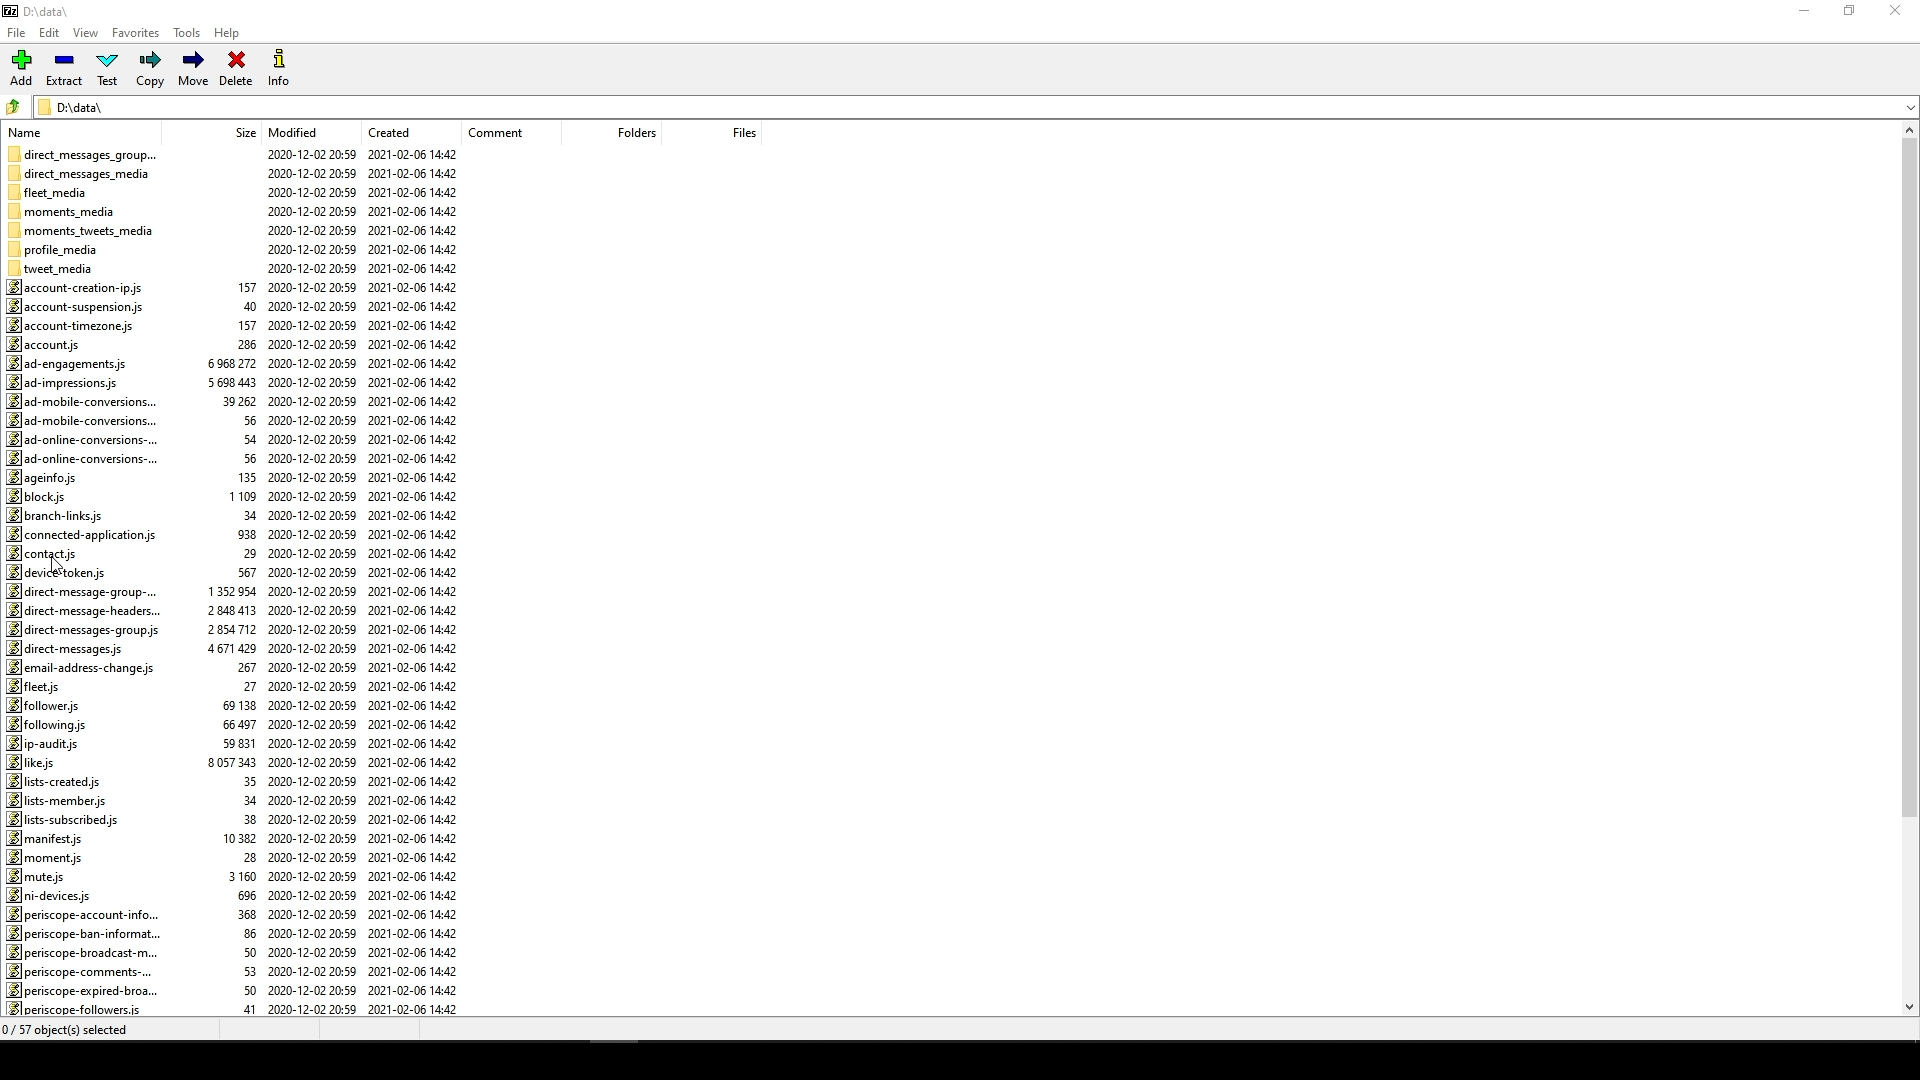 The height and width of the screenshot is (1080, 1920). I want to click on minimize, so click(1804, 17).